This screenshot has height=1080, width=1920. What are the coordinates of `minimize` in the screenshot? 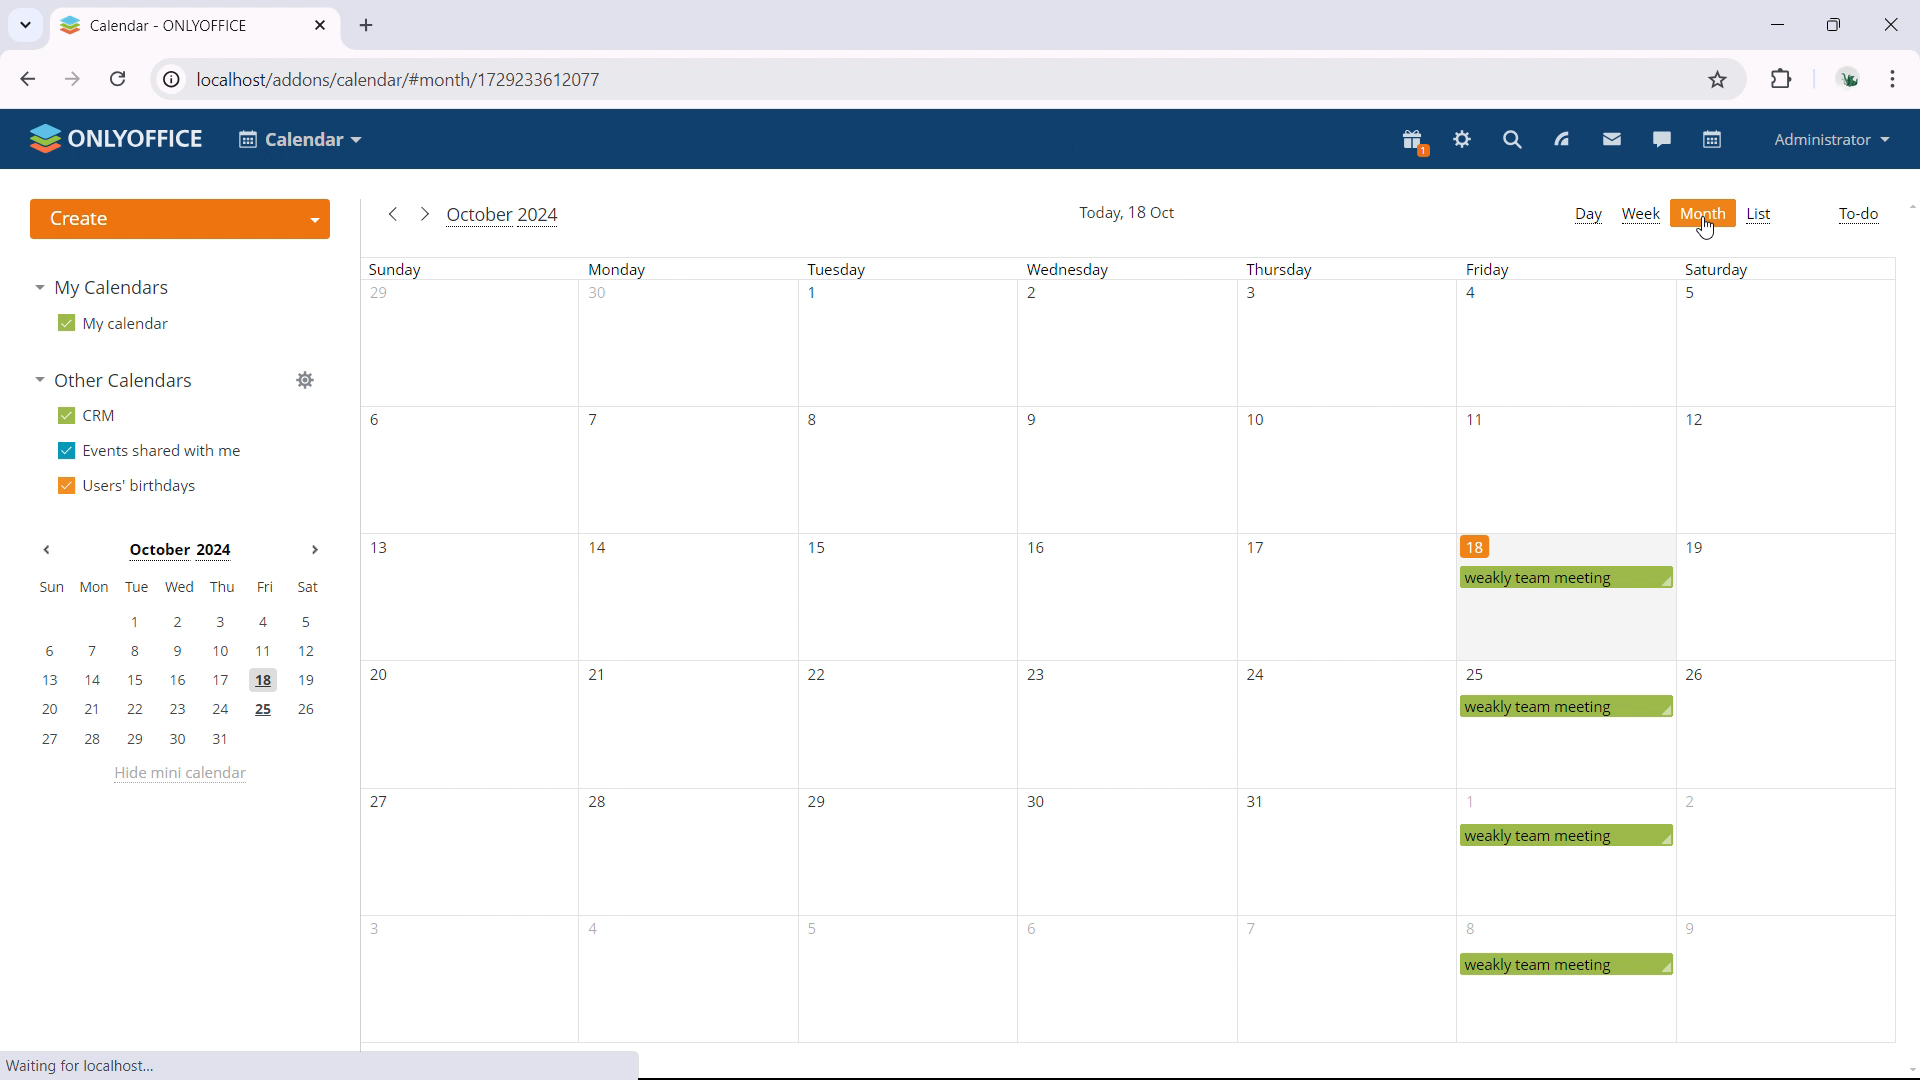 It's located at (1780, 25).